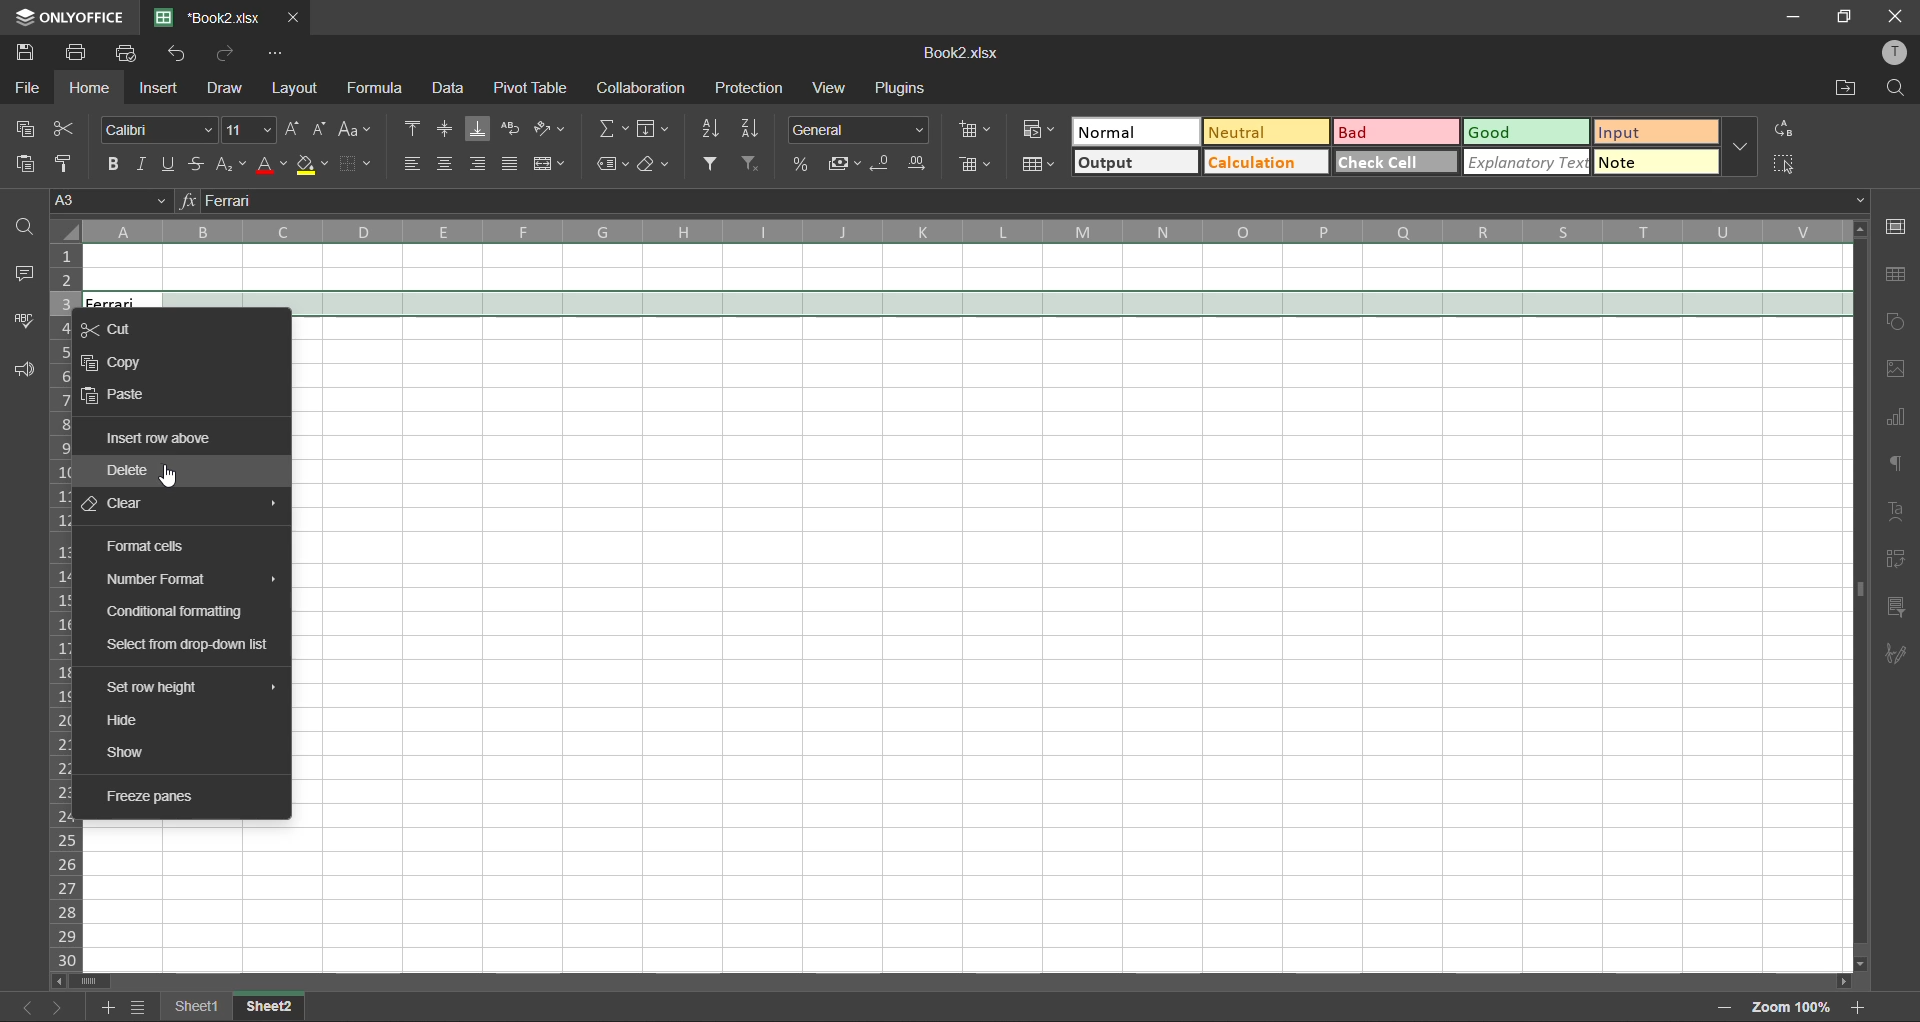 The image size is (1920, 1022). I want to click on spellcheck, so click(24, 323).